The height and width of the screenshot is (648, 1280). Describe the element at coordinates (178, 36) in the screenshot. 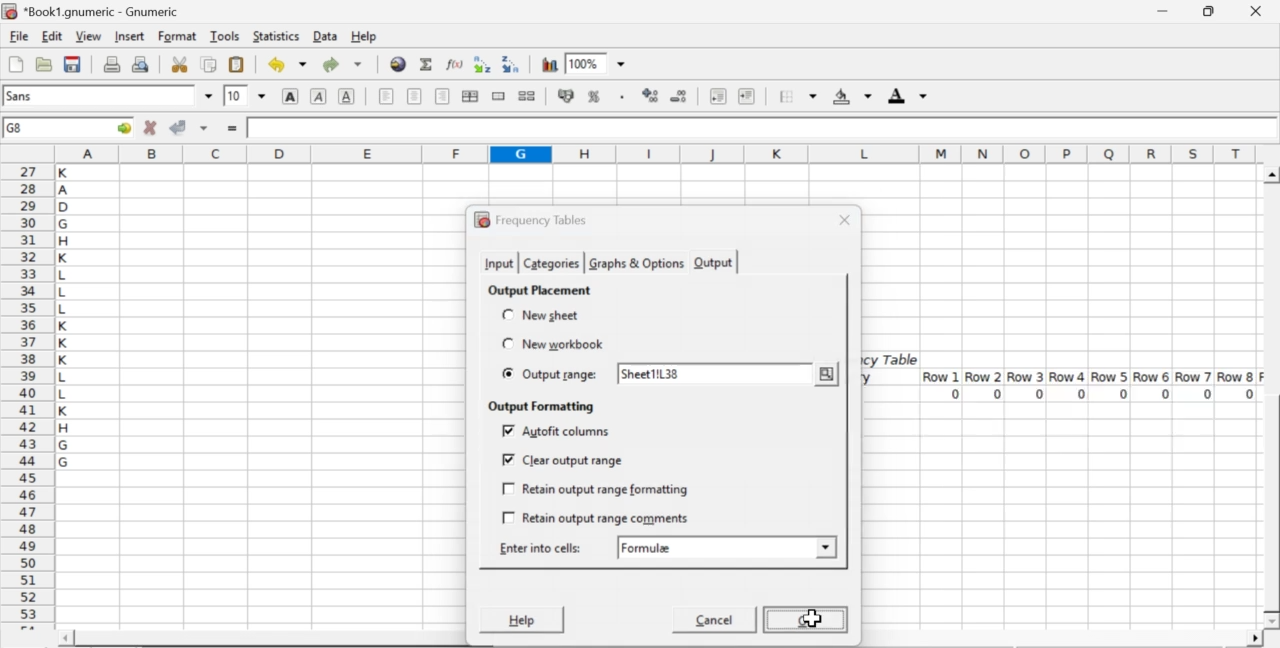

I see `format` at that location.